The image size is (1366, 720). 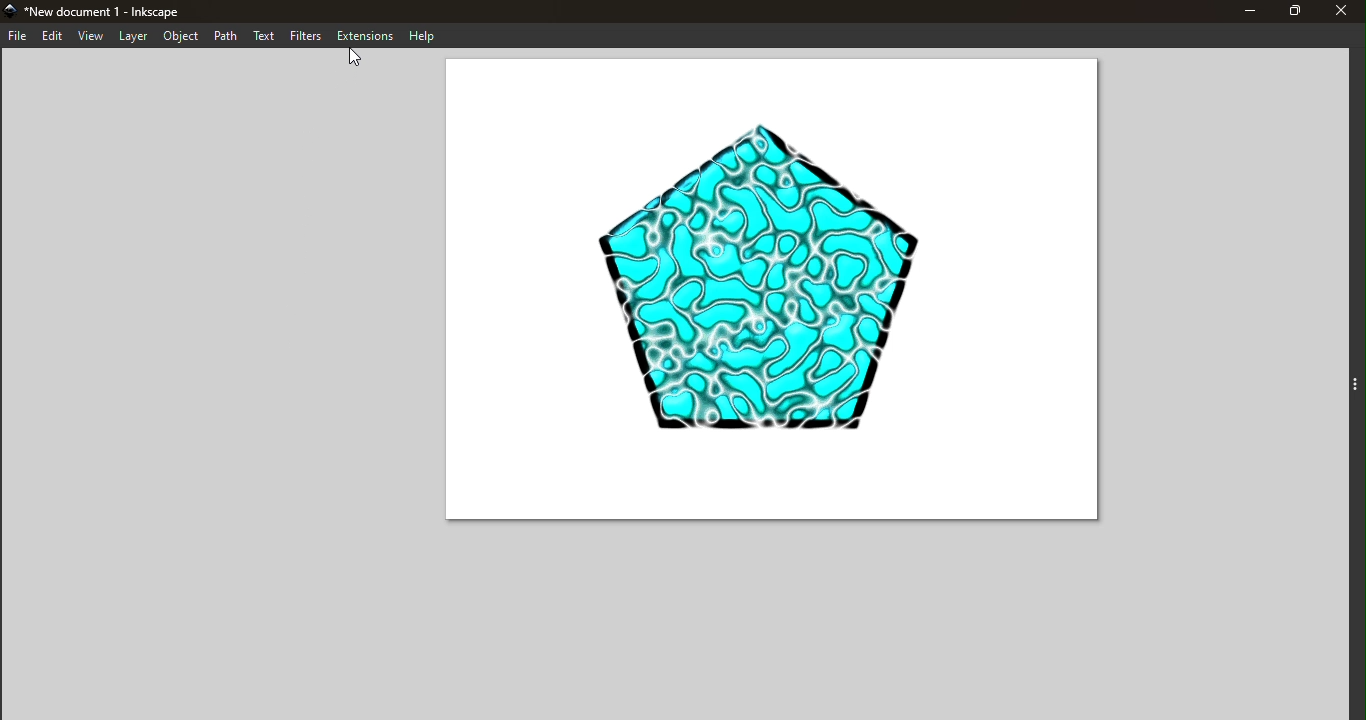 I want to click on File, so click(x=18, y=35).